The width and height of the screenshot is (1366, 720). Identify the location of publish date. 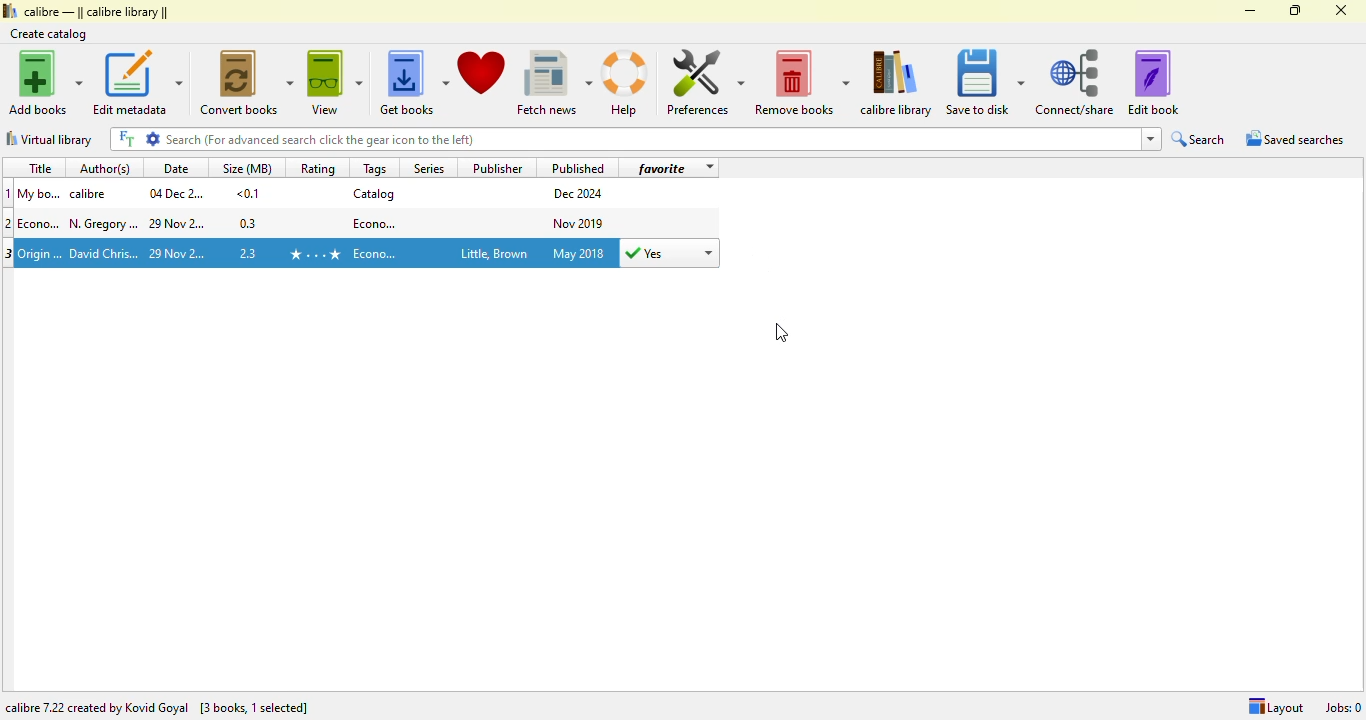
(580, 194).